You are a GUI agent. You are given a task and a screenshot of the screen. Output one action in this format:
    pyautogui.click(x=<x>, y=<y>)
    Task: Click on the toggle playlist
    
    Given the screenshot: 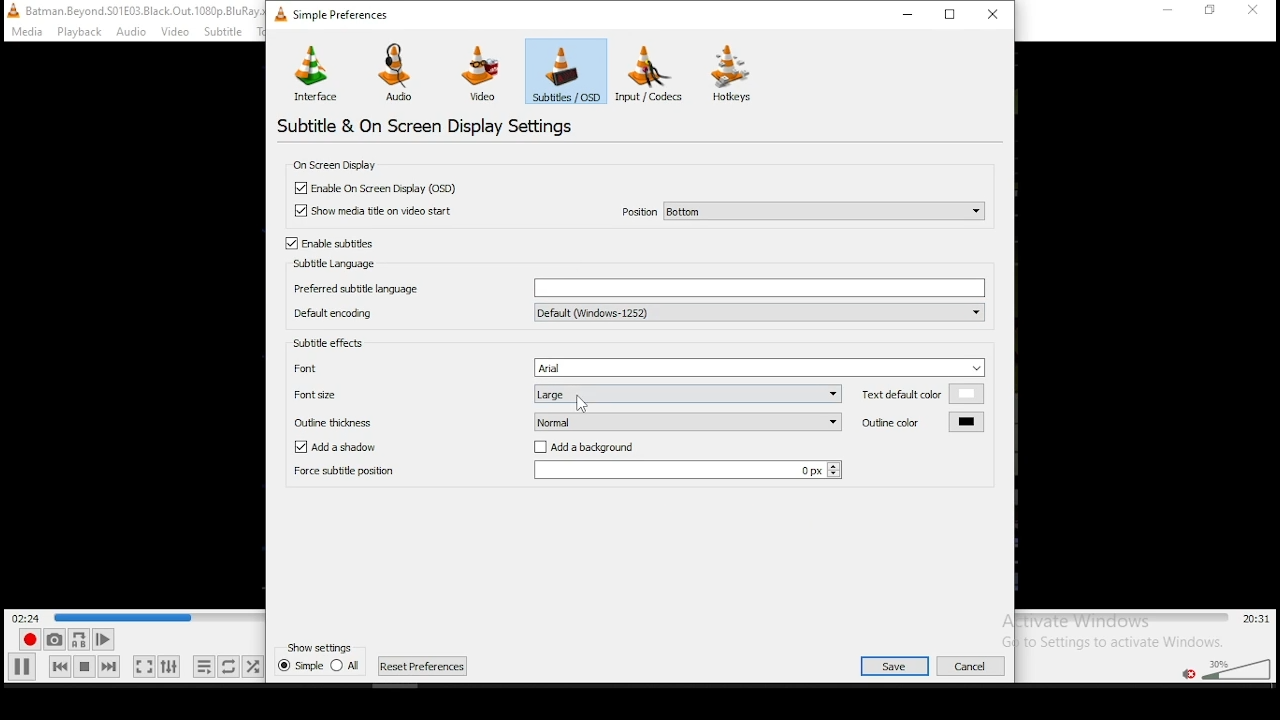 What is the action you would take?
    pyautogui.click(x=204, y=666)
    